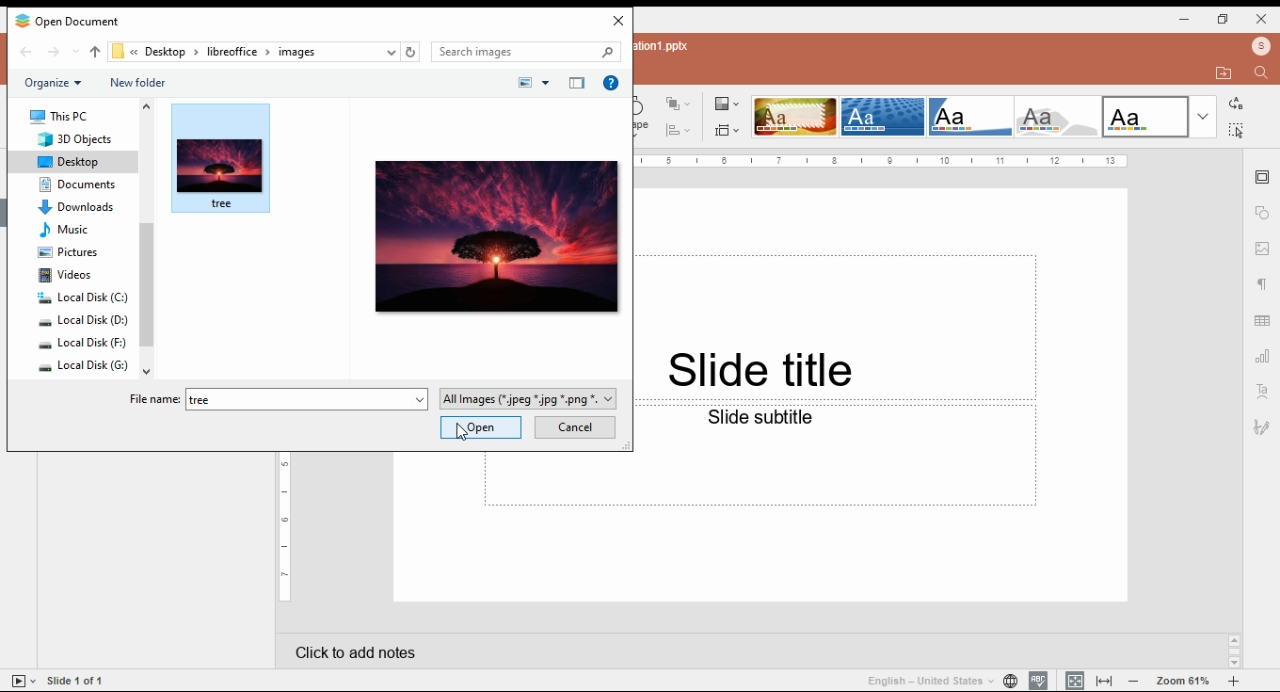 Image resolution: width=1280 pixels, height=692 pixels. What do you see at coordinates (75, 139) in the screenshot?
I see `3D objects` at bounding box center [75, 139].